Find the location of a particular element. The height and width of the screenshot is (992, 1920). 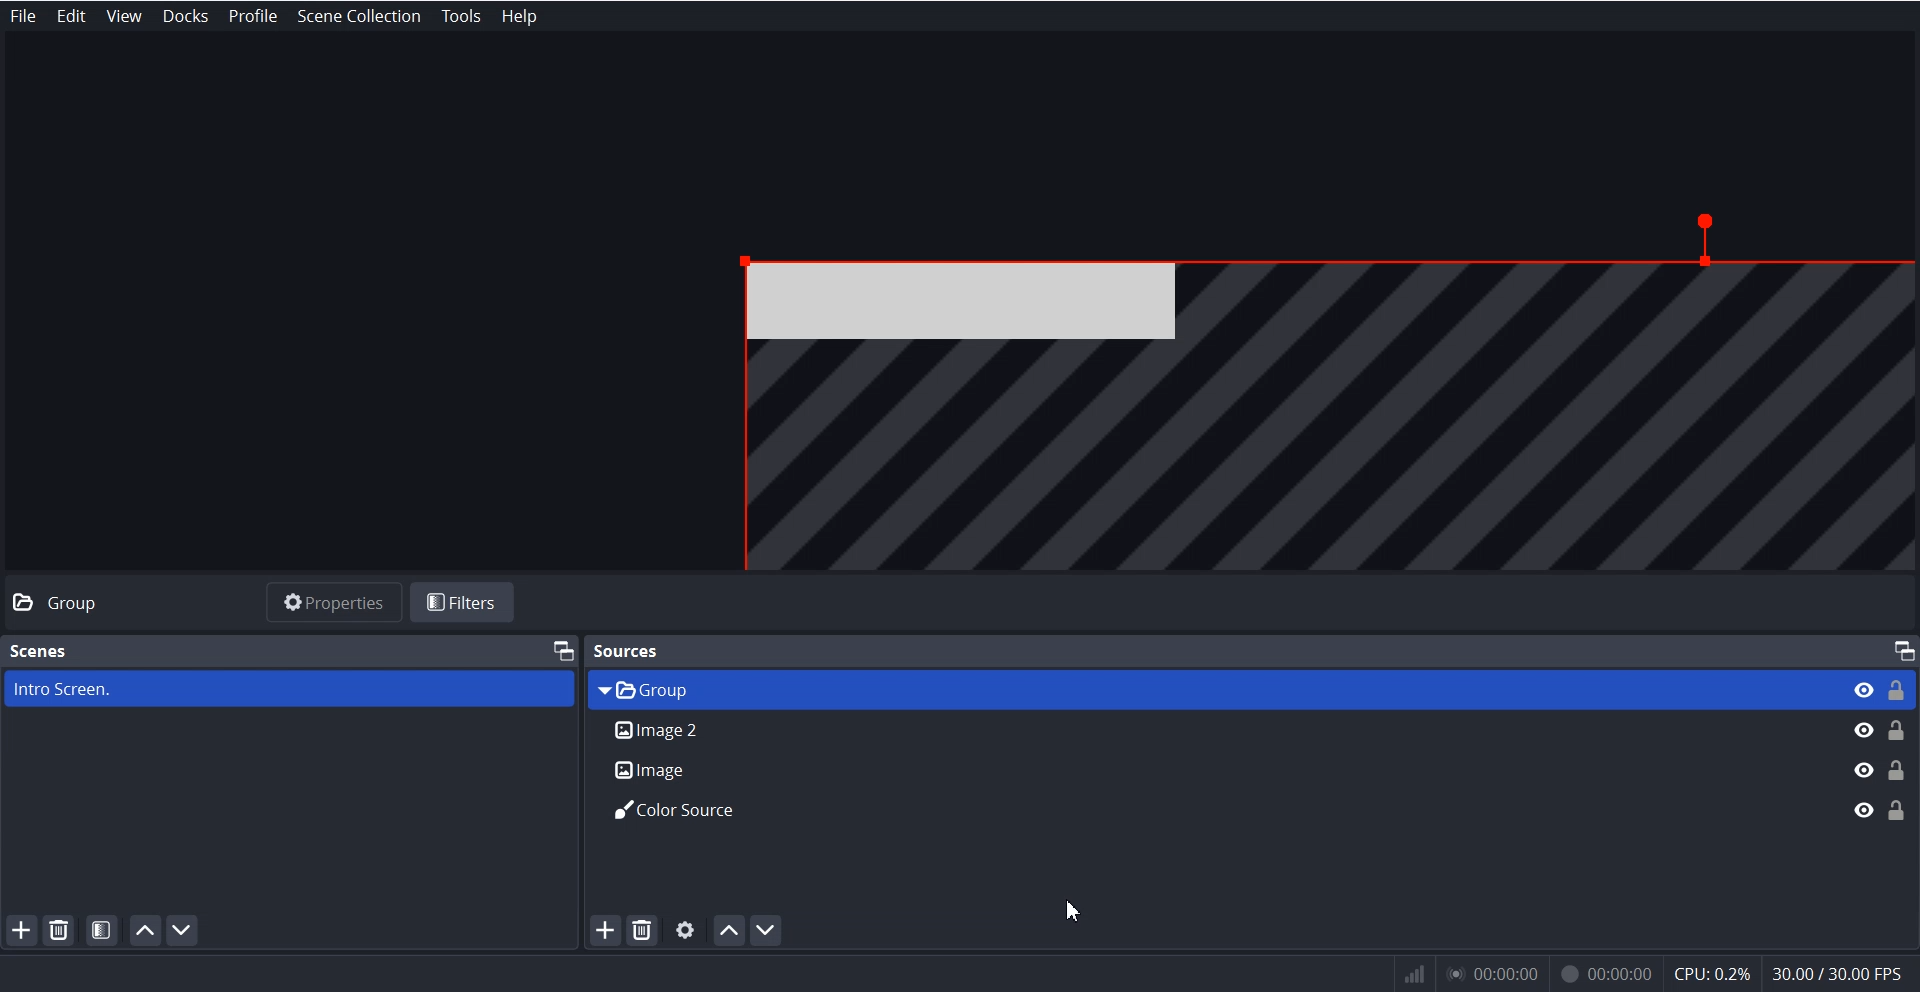

Filters is located at coordinates (466, 602).